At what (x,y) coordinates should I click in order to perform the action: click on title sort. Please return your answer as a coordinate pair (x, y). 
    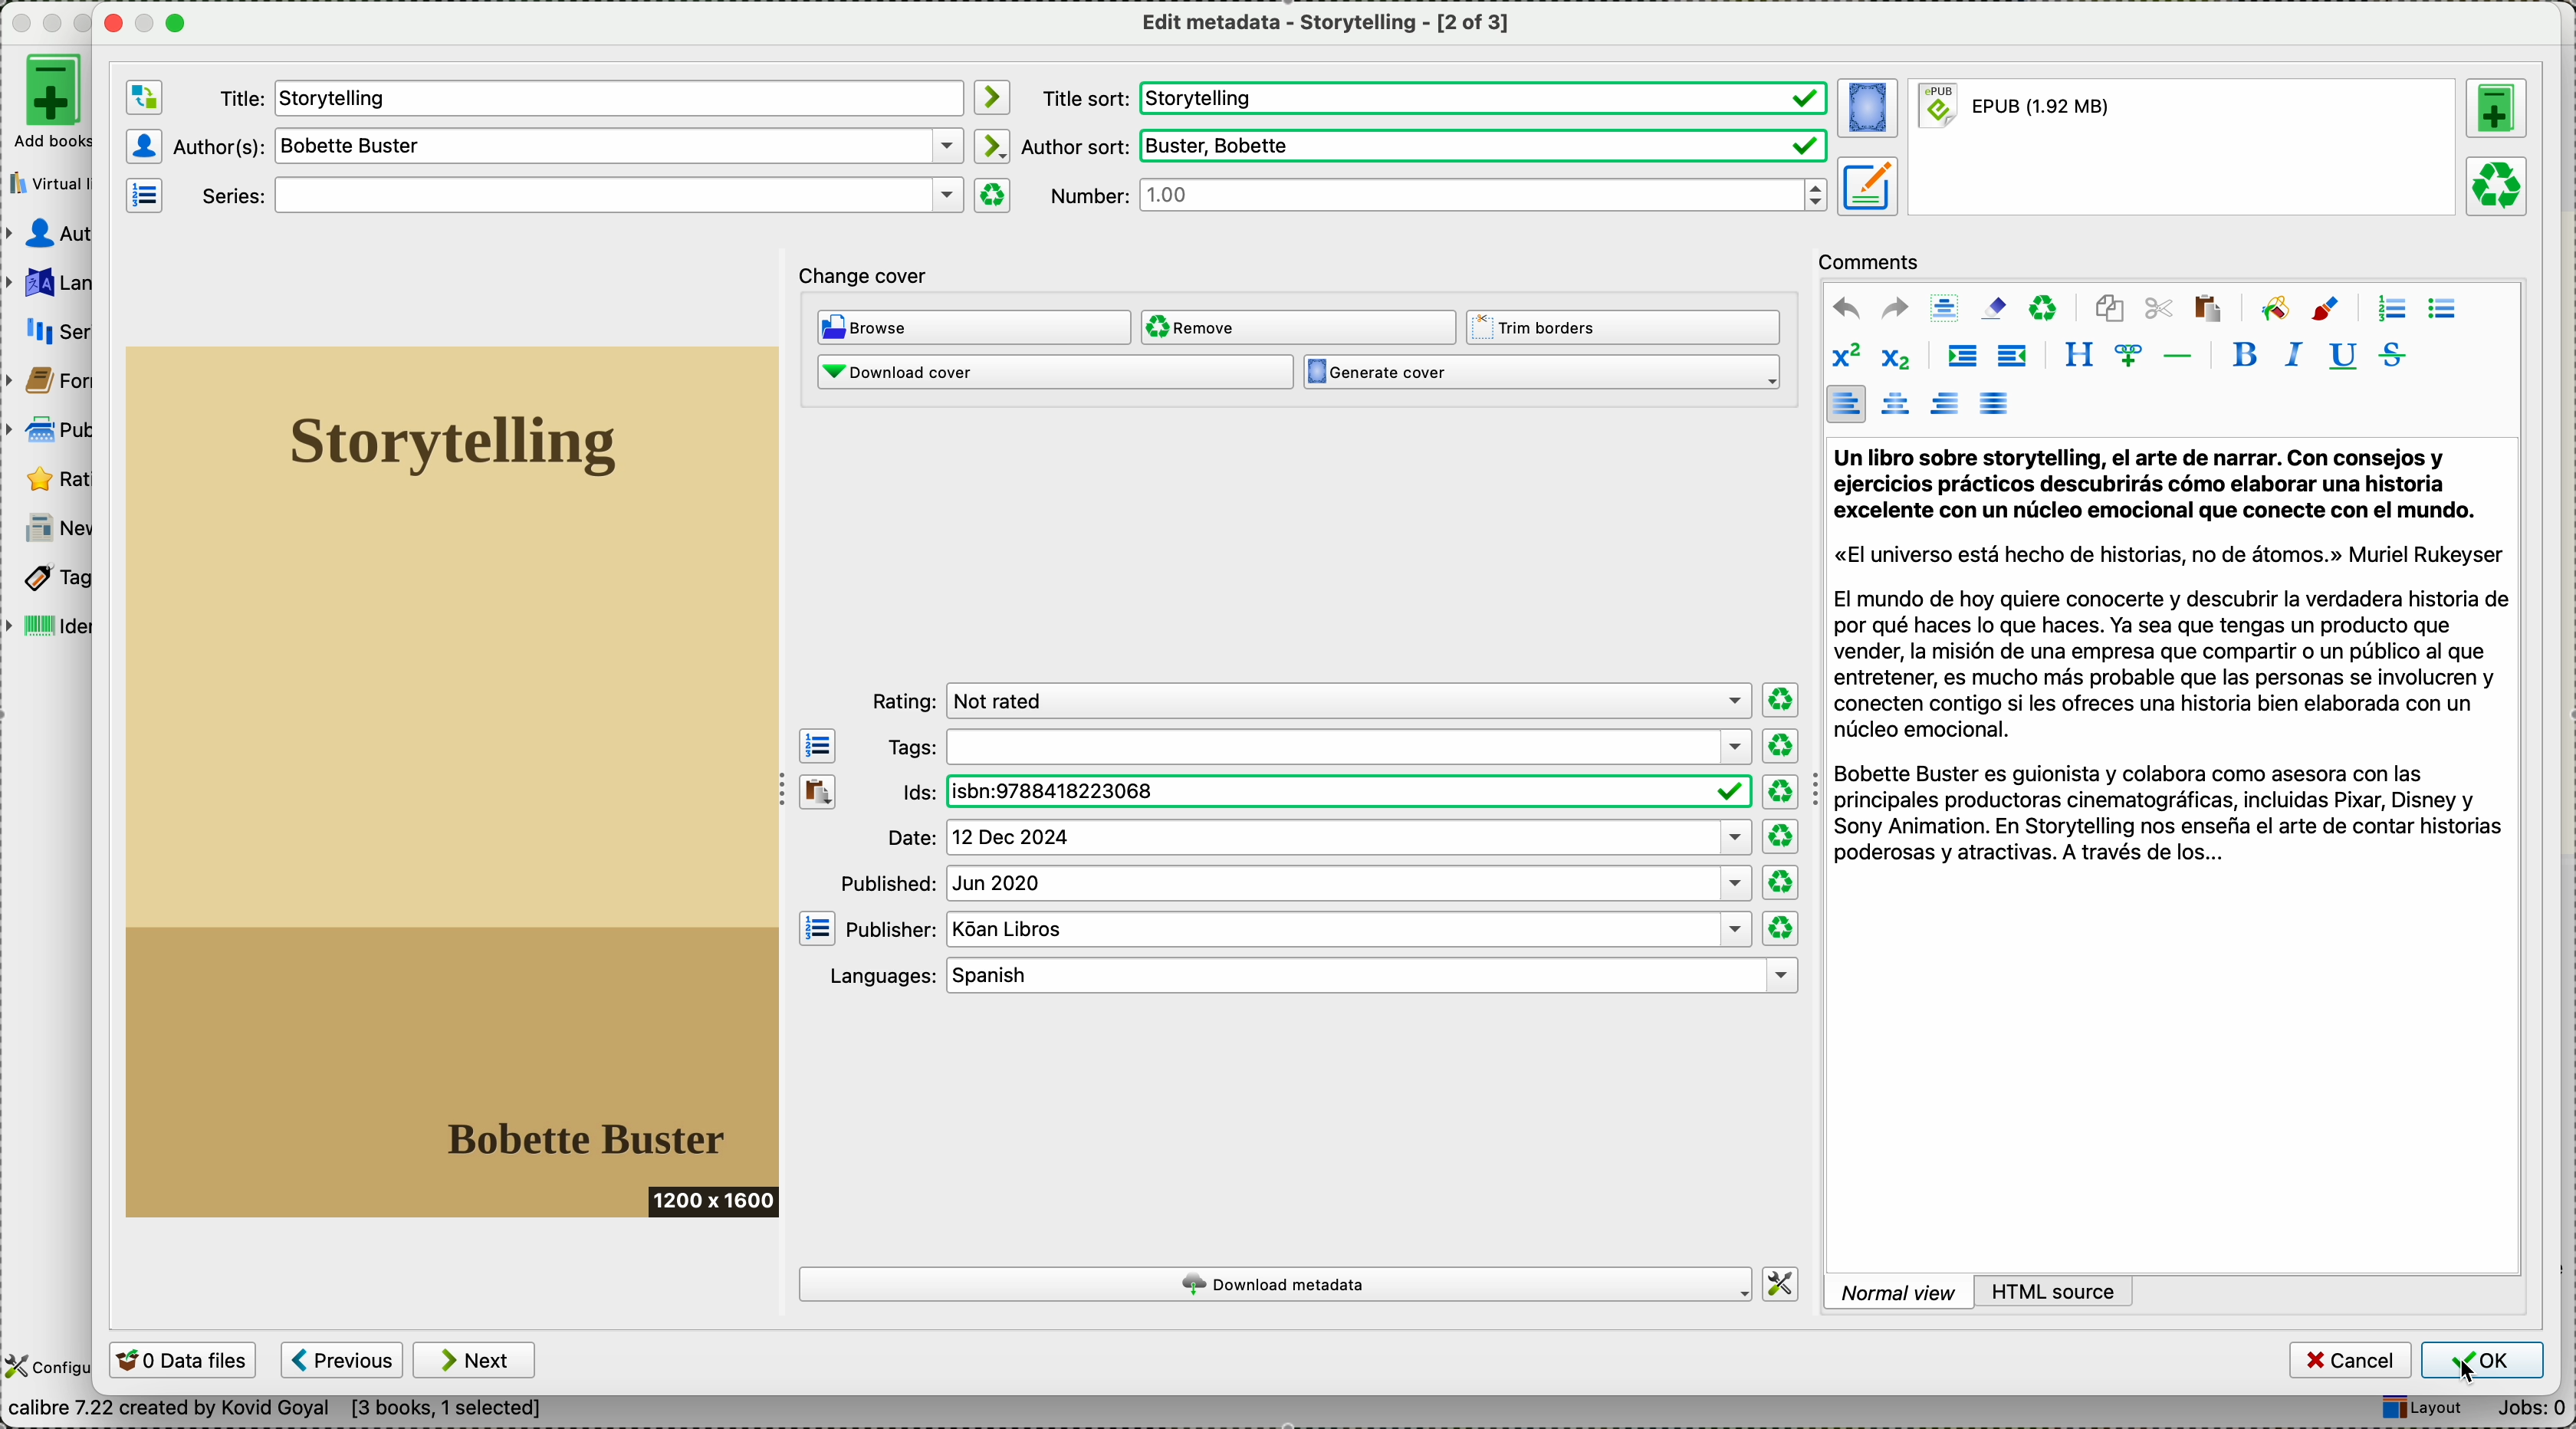
    Looking at the image, I should click on (1436, 97).